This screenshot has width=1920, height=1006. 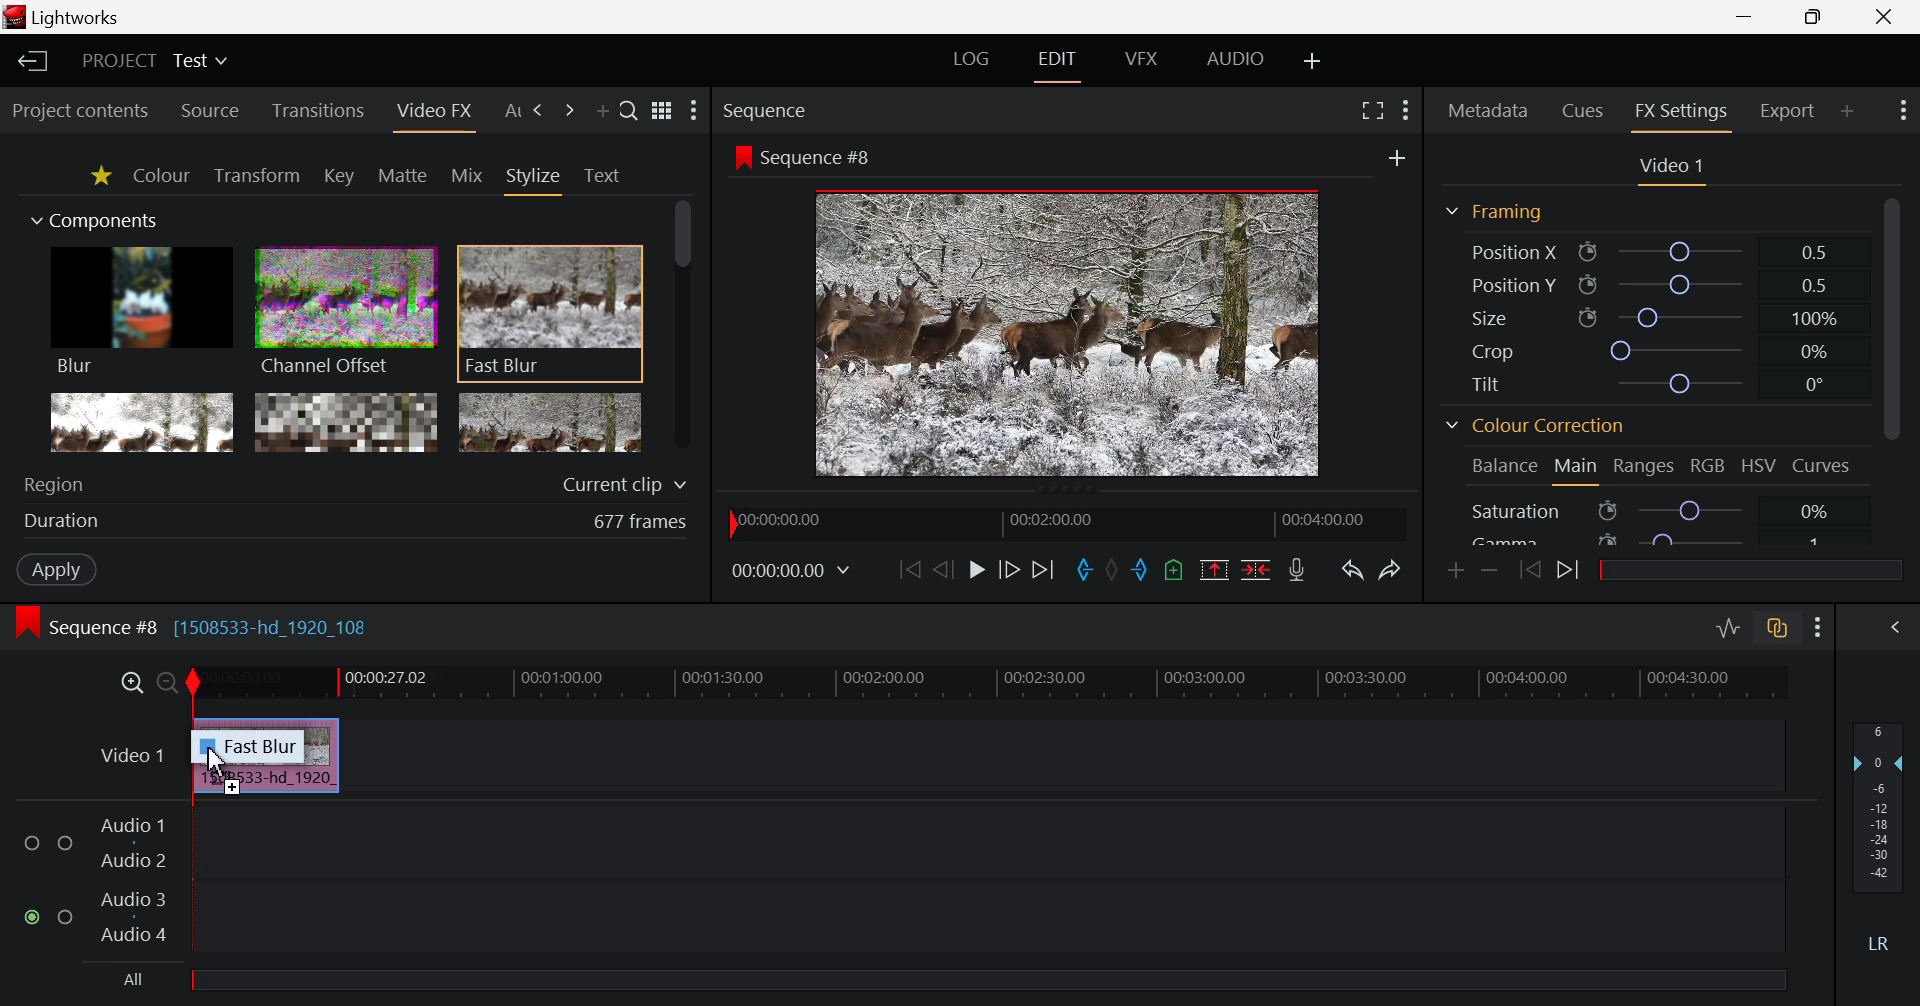 What do you see at coordinates (943, 570) in the screenshot?
I see `Go Back` at bounding box center [943, 570].